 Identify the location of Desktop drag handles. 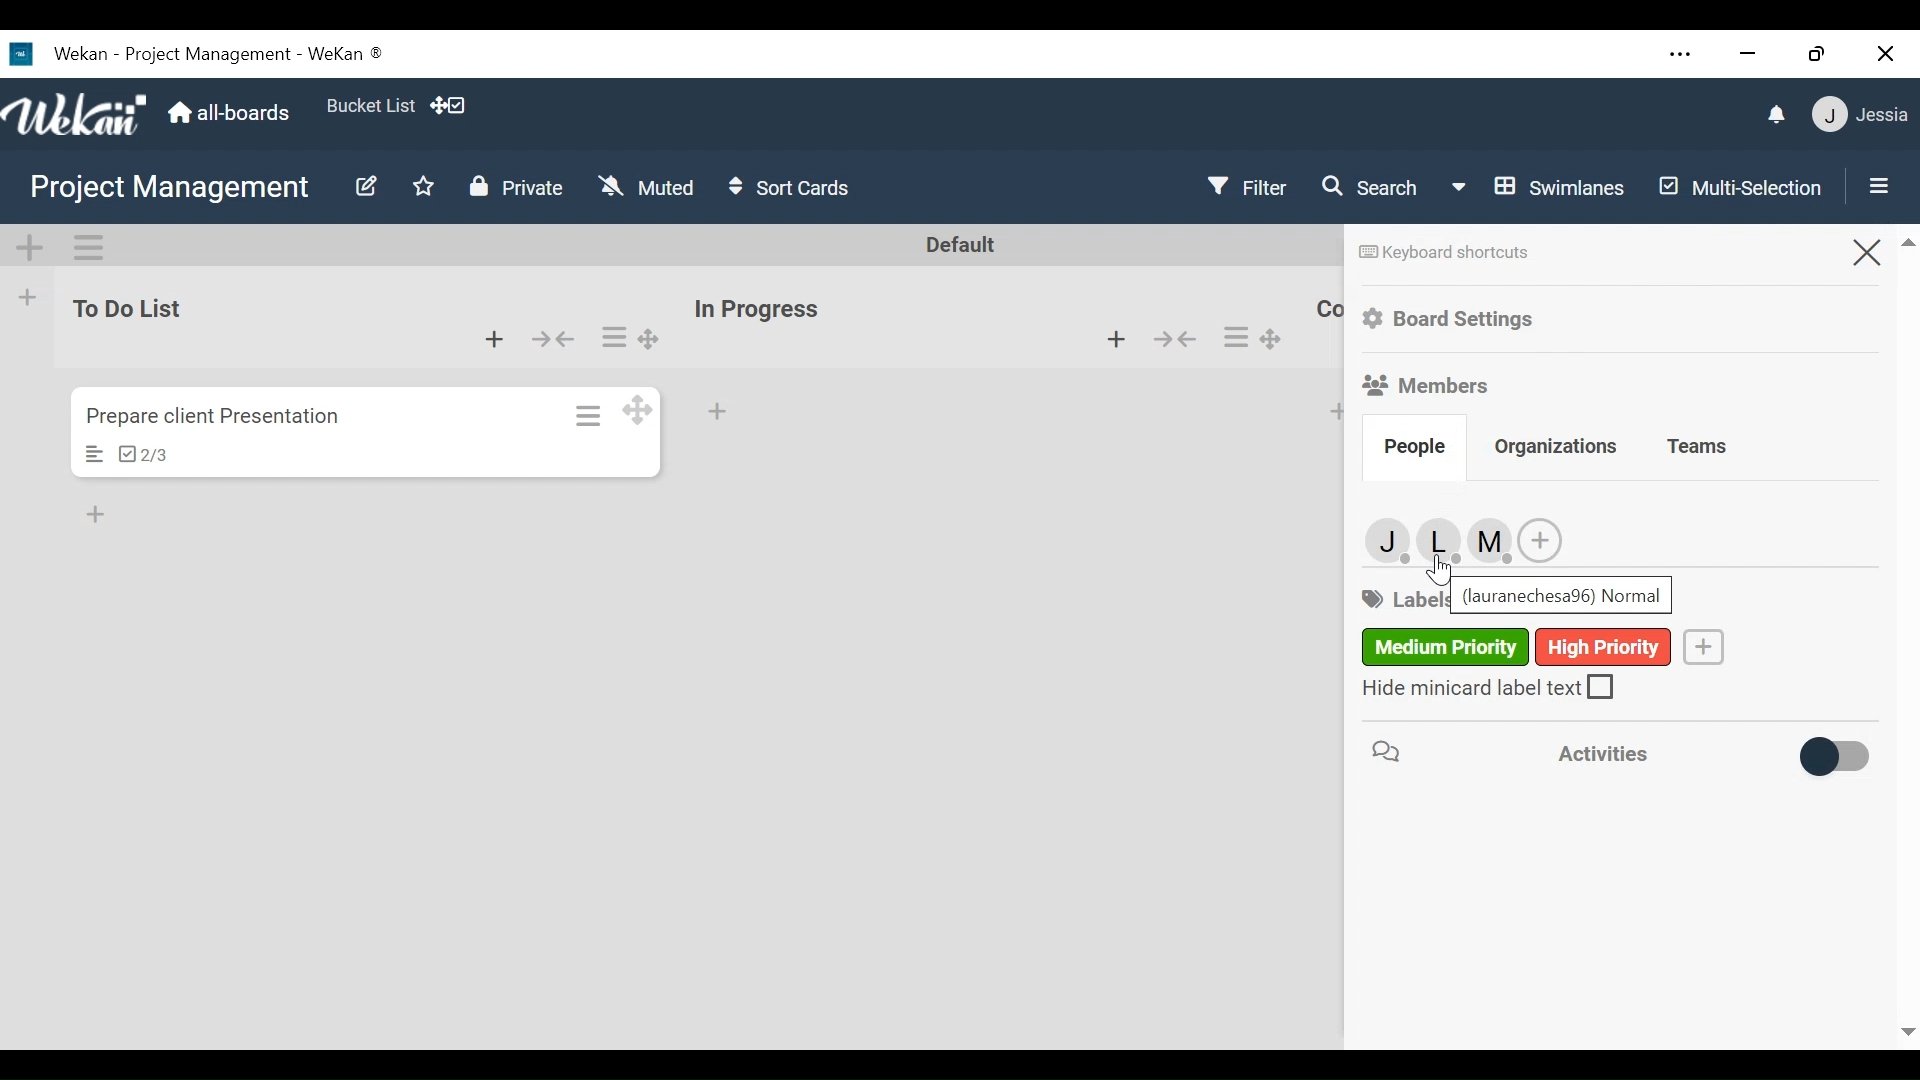
(652, 339).